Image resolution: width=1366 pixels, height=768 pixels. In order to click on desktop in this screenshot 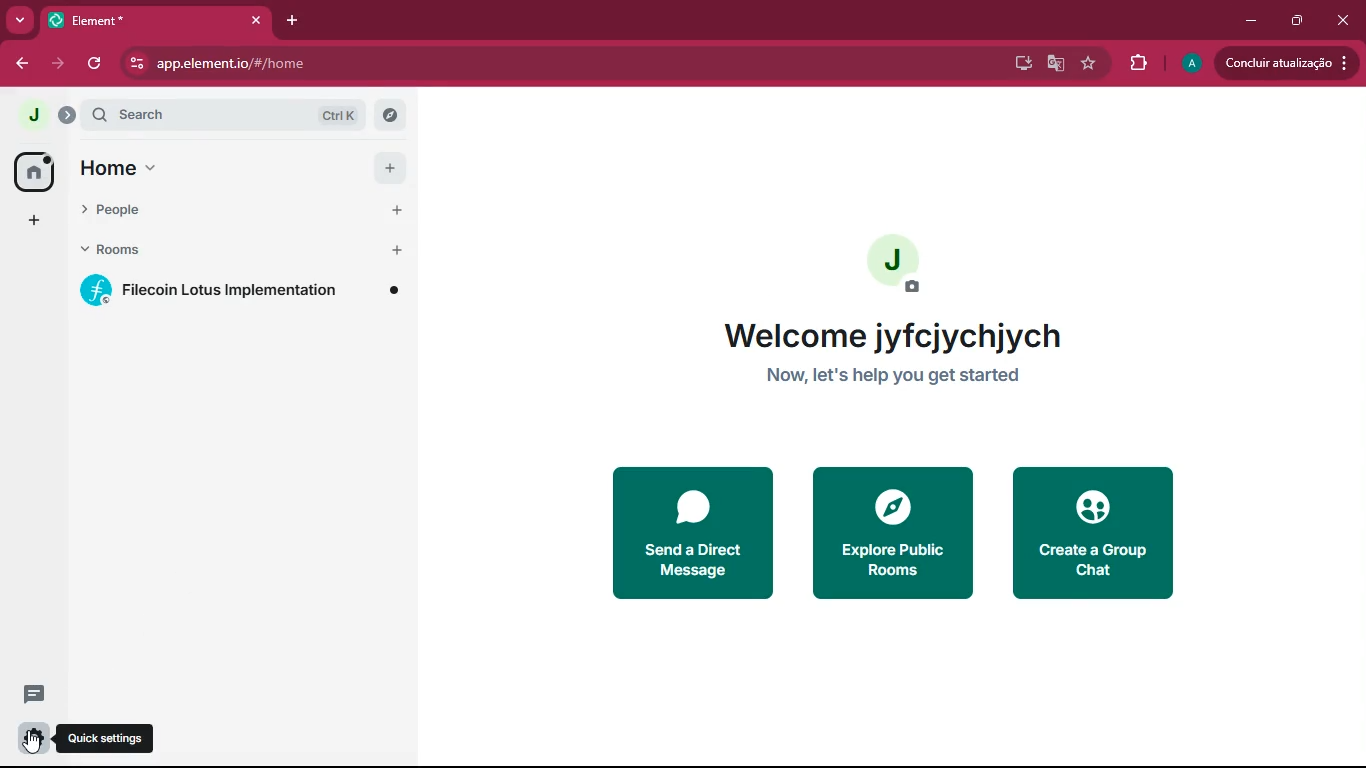, I will do `click(1019, 63)`.